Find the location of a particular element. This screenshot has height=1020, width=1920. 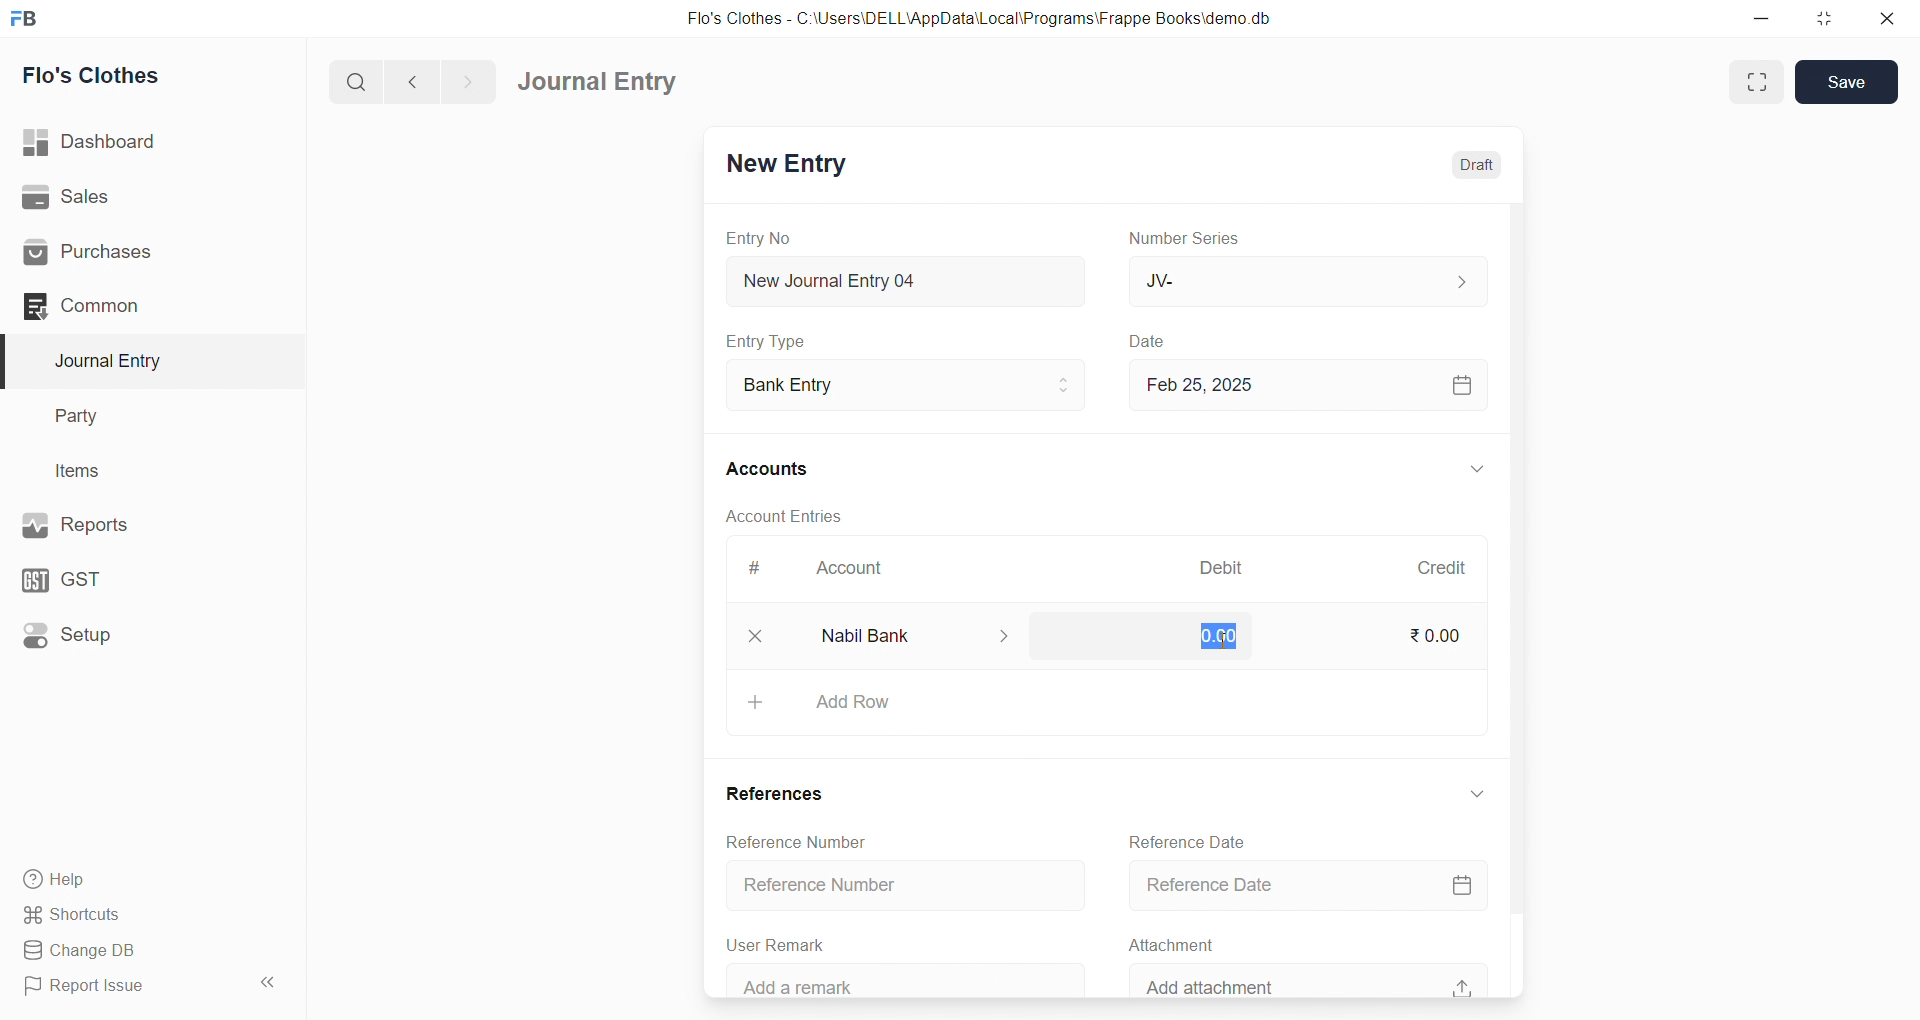

Help is located at coordinates (145, 878).